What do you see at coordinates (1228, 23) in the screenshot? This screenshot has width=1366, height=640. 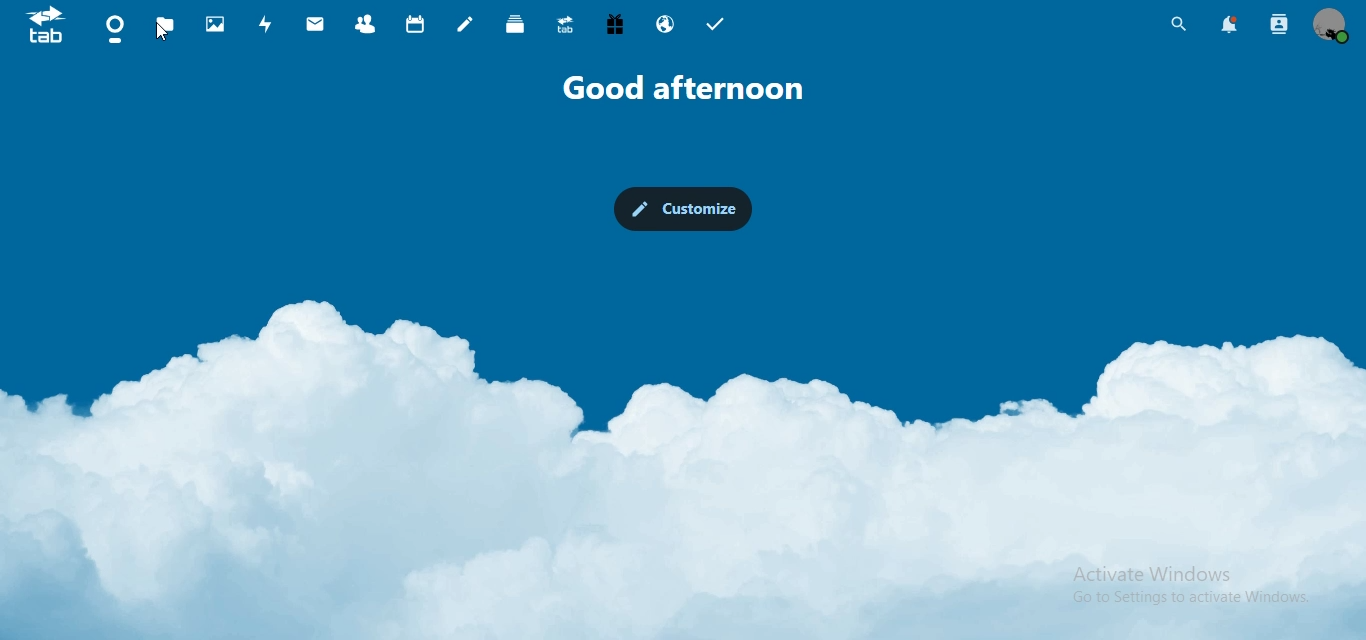 I see `notifications` at bounding box center [1228, 23].